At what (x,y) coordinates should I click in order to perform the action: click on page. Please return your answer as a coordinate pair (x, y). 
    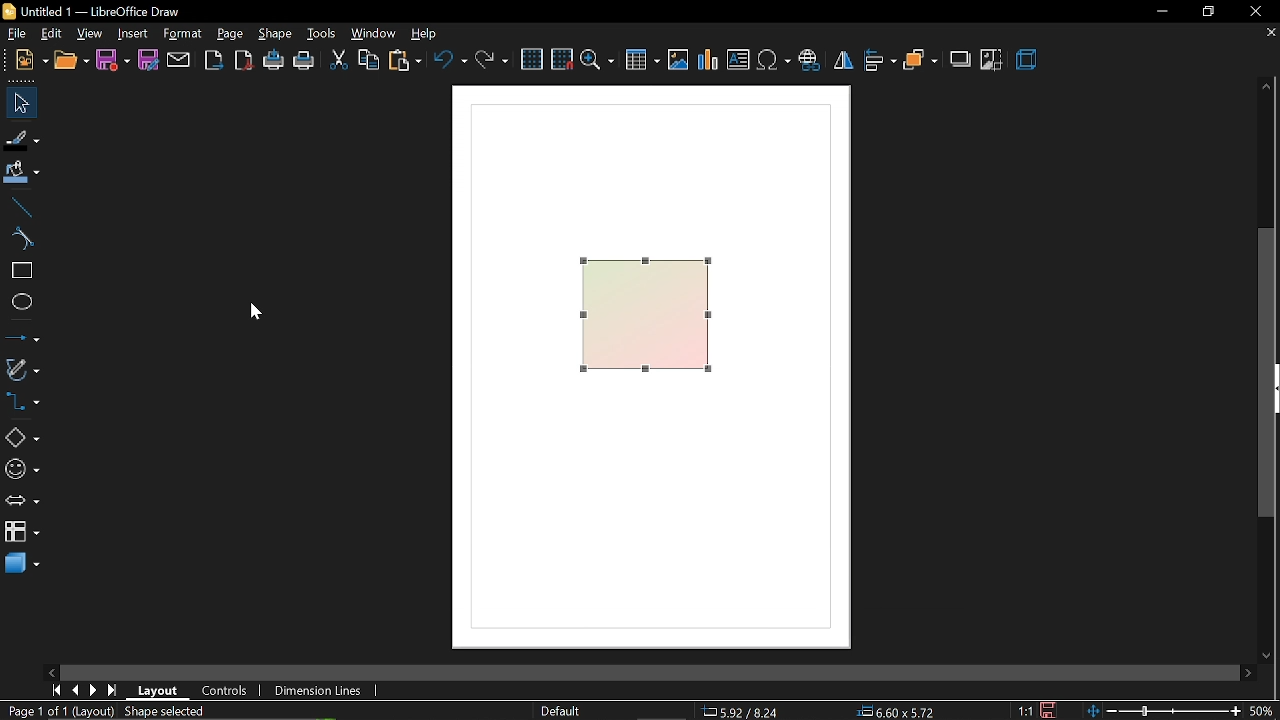
    Looking at the image, I should click on (232, 35).